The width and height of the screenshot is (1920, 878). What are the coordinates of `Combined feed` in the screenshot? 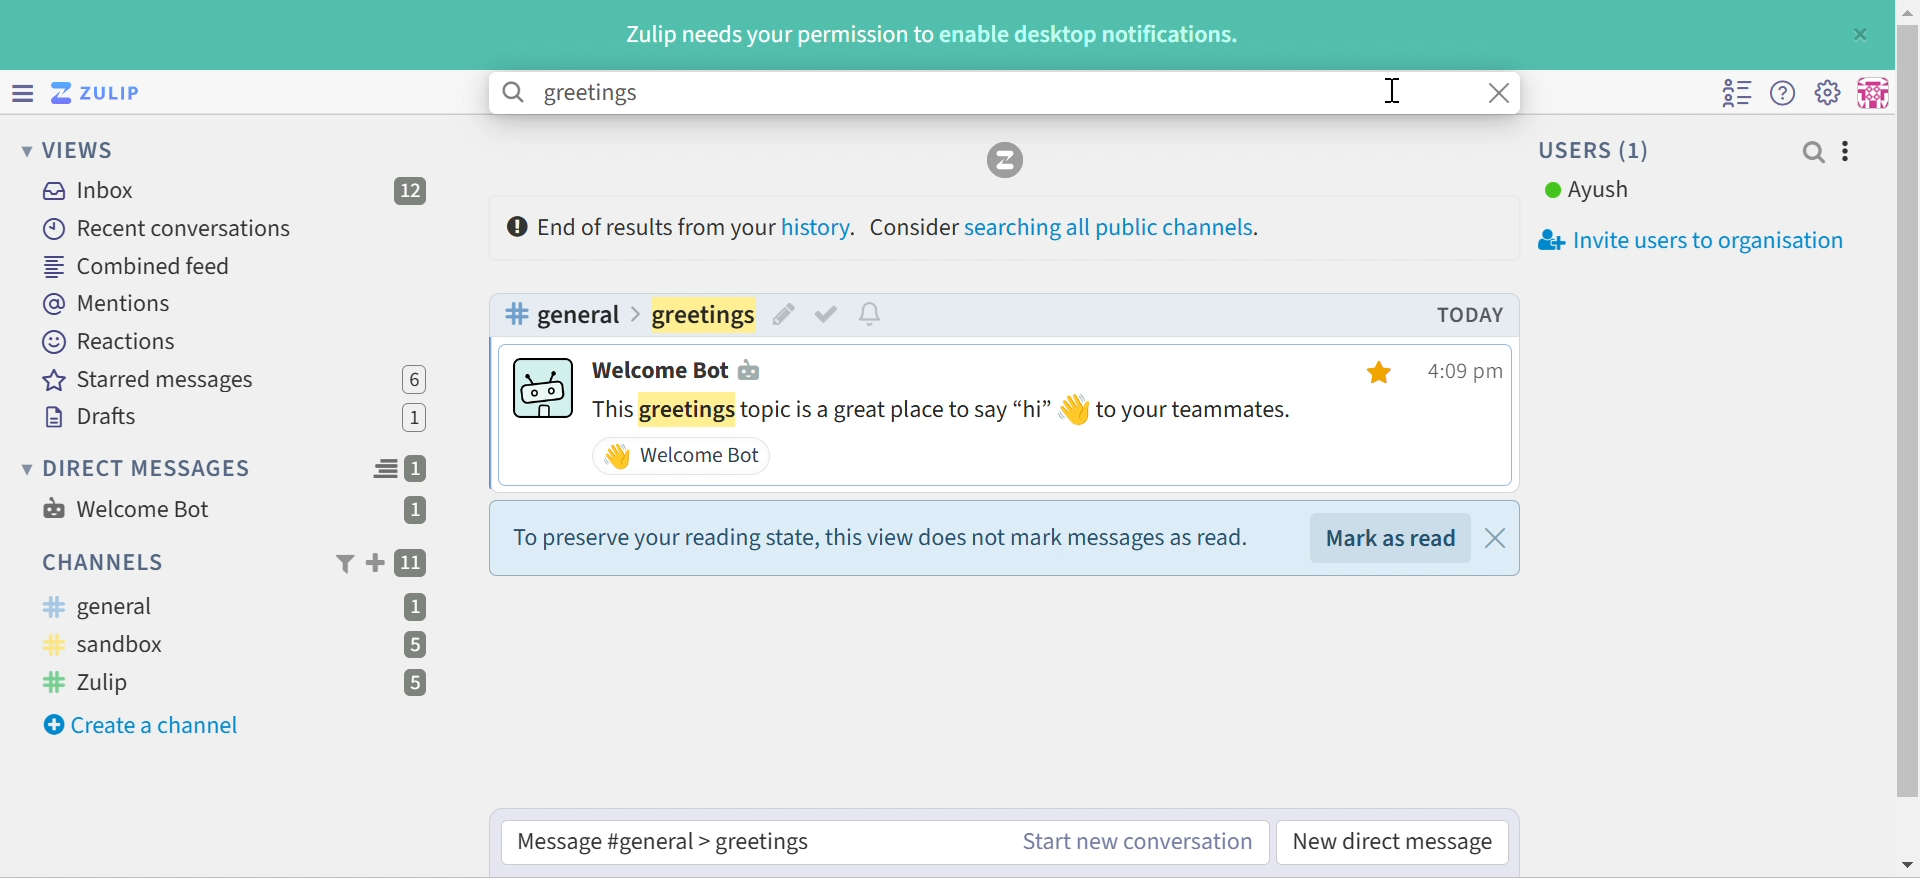 It's located at (137, 267).